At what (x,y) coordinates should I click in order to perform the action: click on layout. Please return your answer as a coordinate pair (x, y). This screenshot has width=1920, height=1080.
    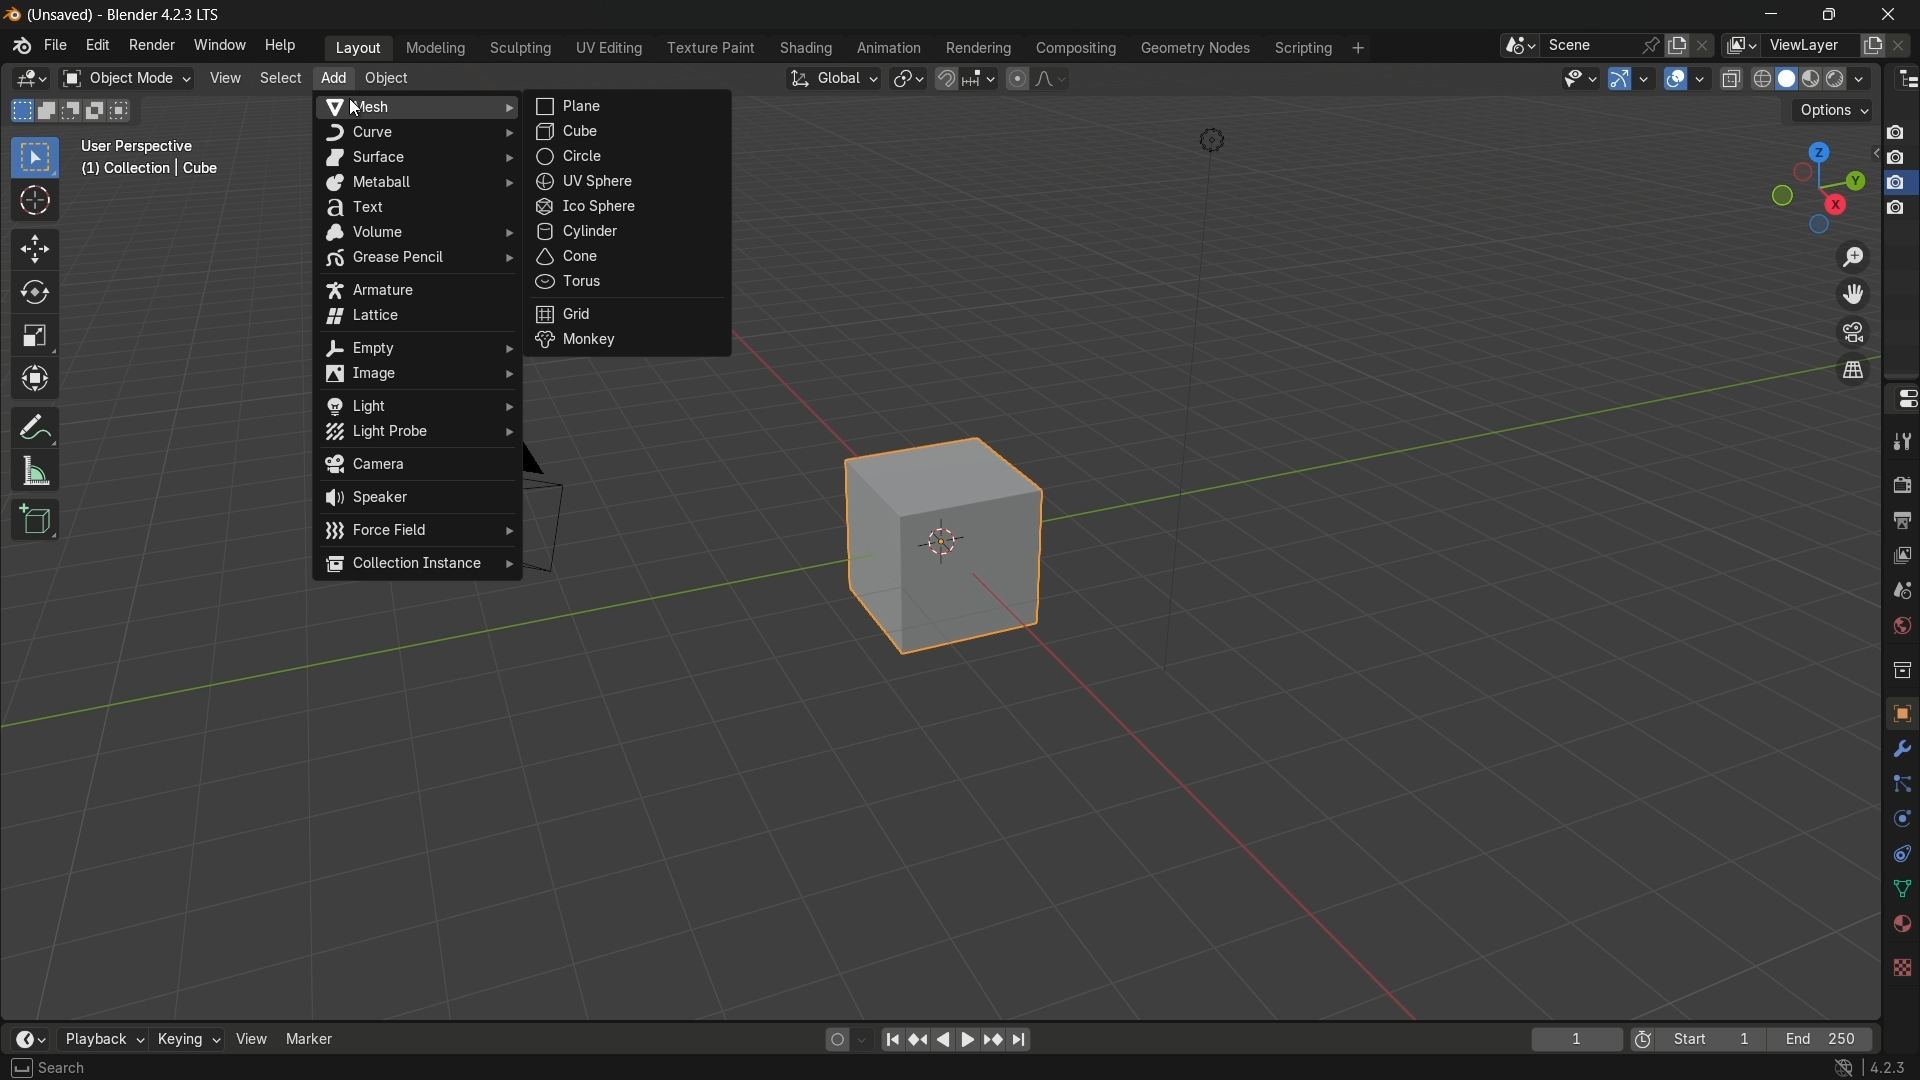
    Looking at the image, I should click on (359, 47).